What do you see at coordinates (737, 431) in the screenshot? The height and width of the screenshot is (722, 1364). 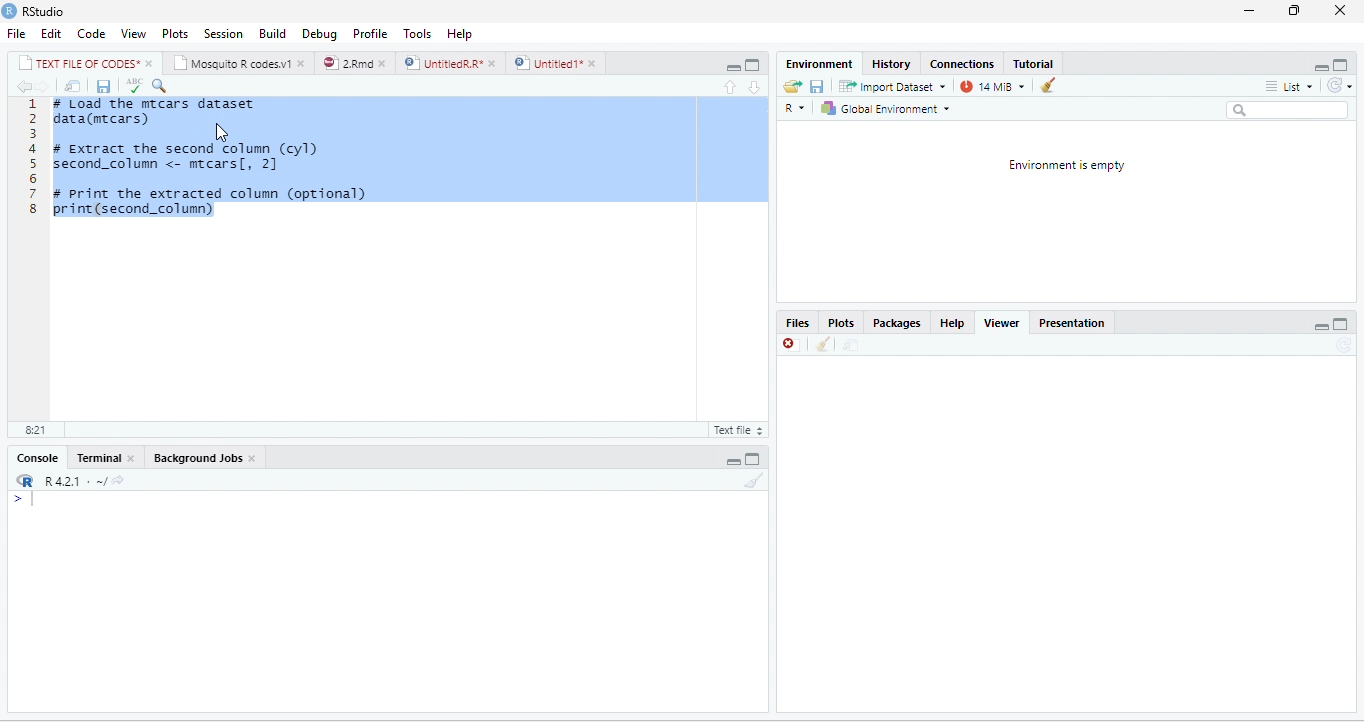 I see `text file` at bounding box center [737, 431].